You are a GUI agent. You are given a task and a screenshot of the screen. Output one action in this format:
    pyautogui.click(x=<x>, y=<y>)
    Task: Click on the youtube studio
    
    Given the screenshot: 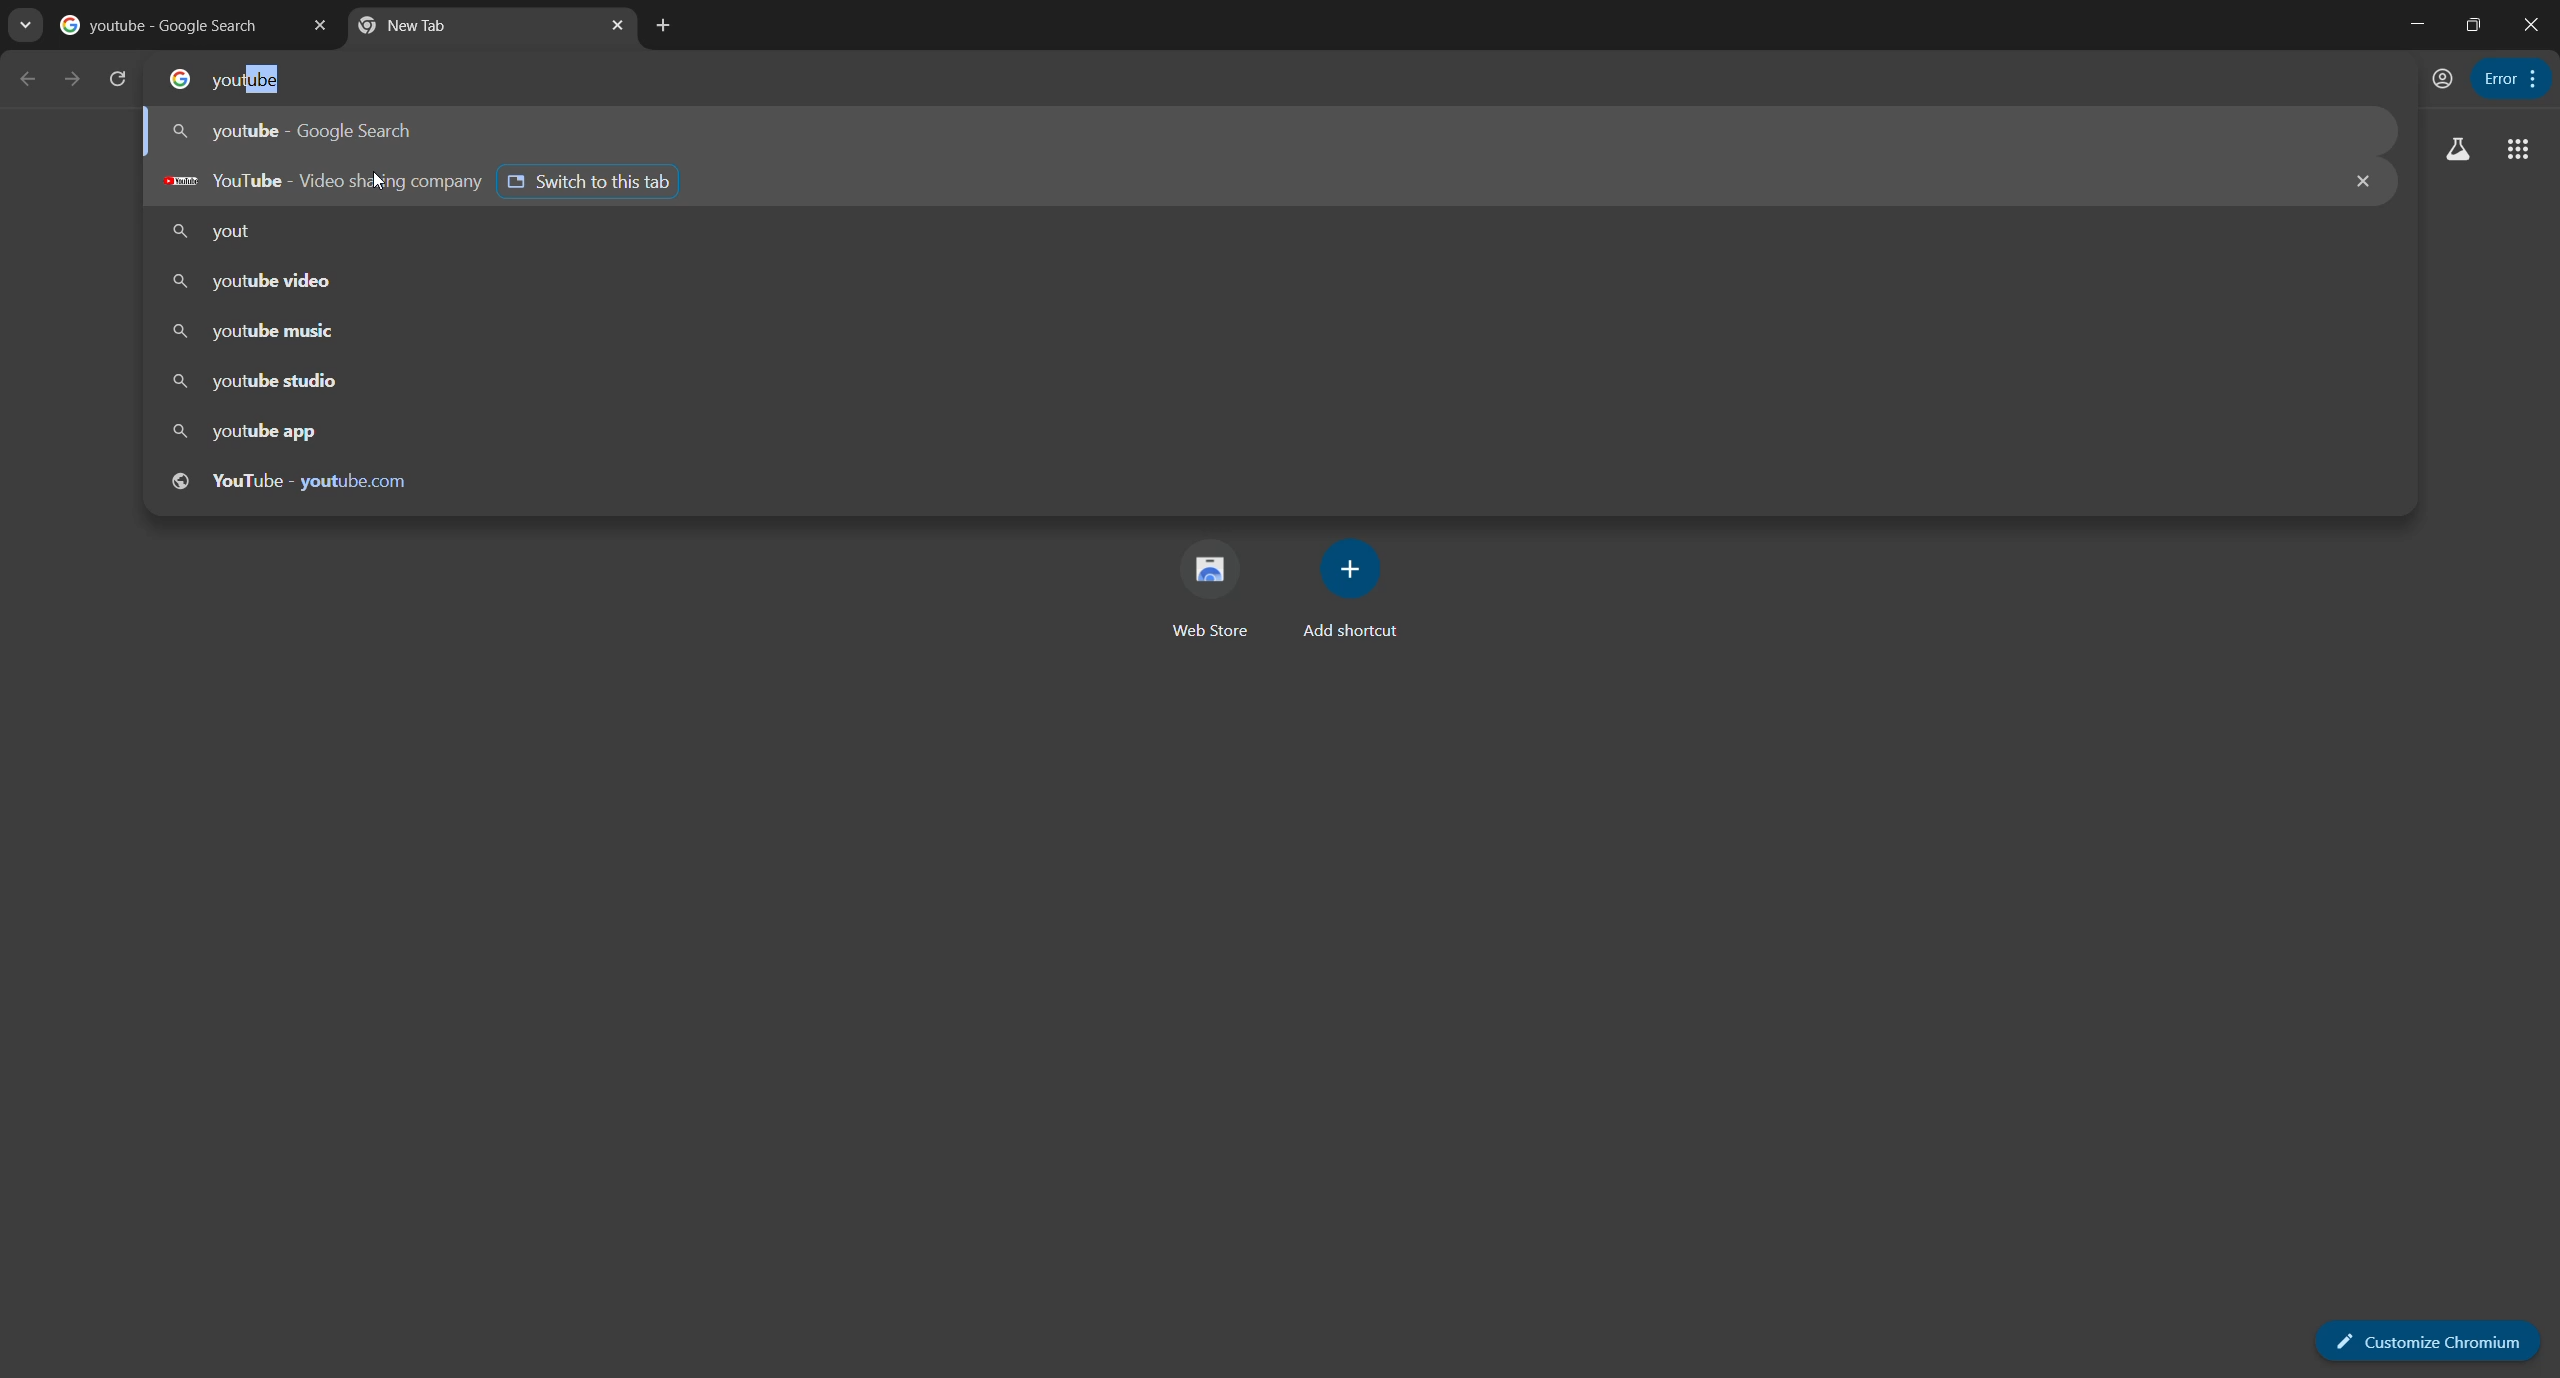 What is the action you would take?
    pyautogui.click(x=257, y=384)
    